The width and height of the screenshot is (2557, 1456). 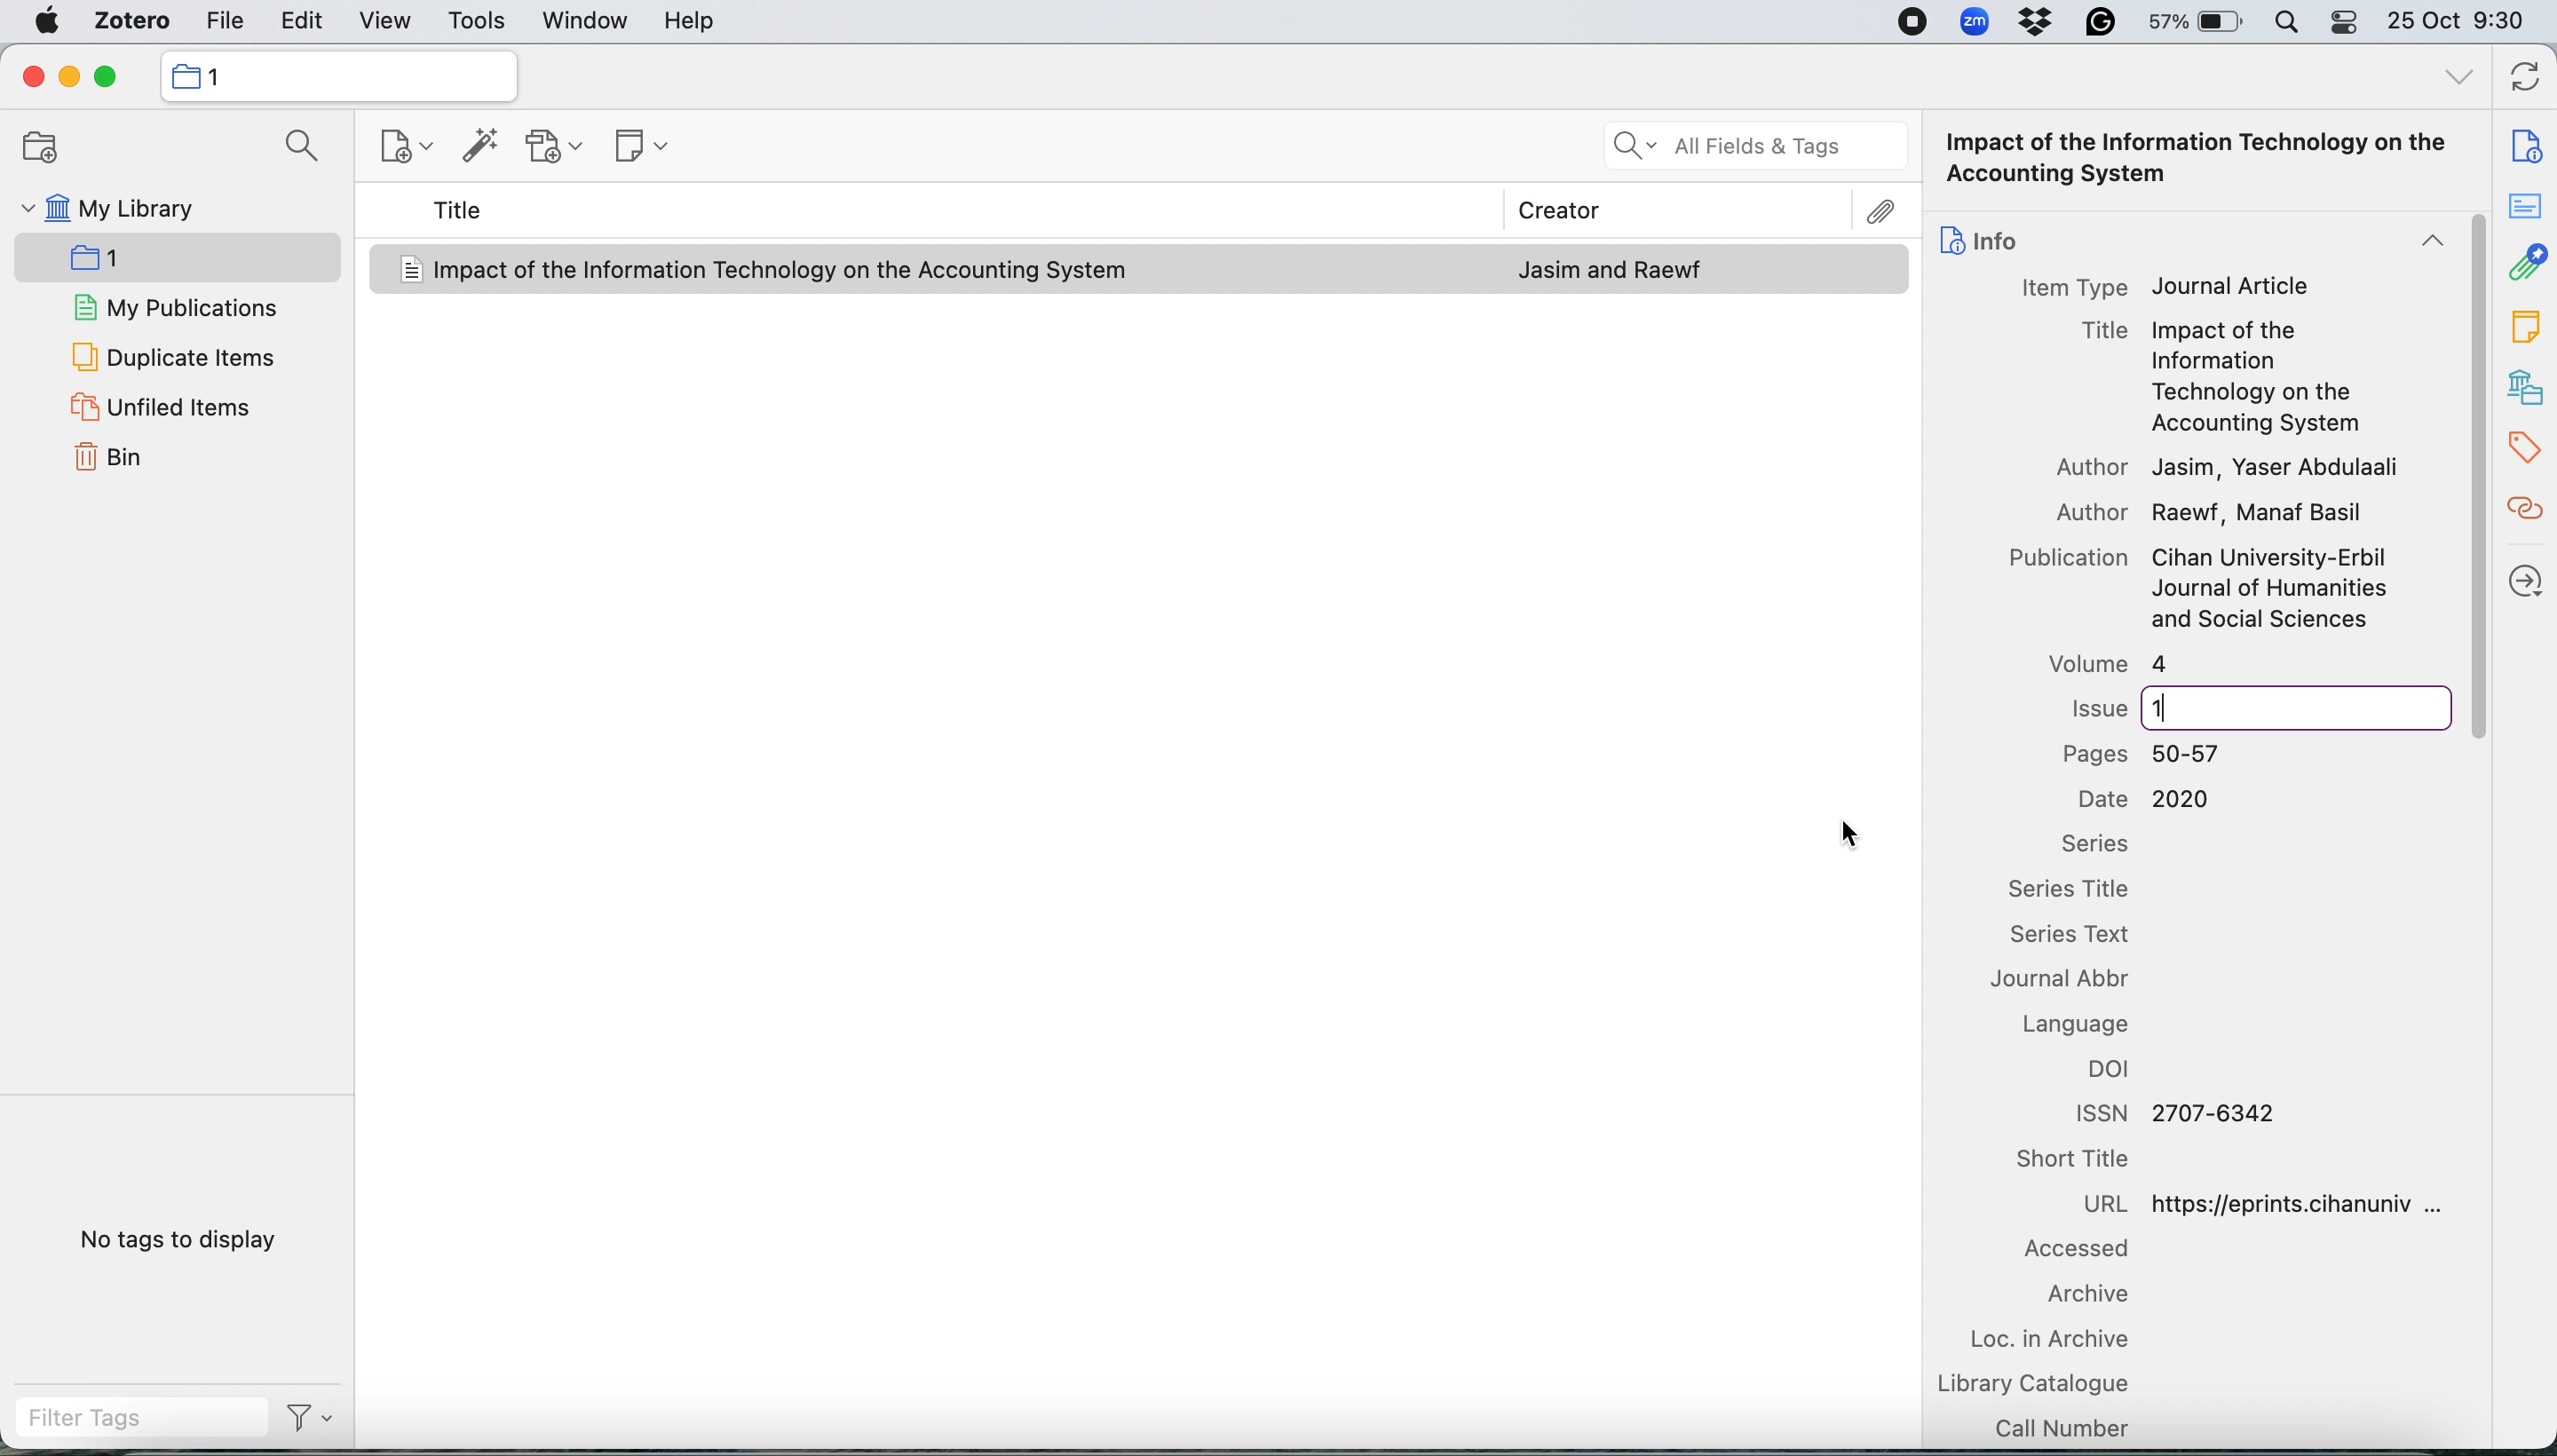 I want to click on collapse, so click(x=2422, y=244).